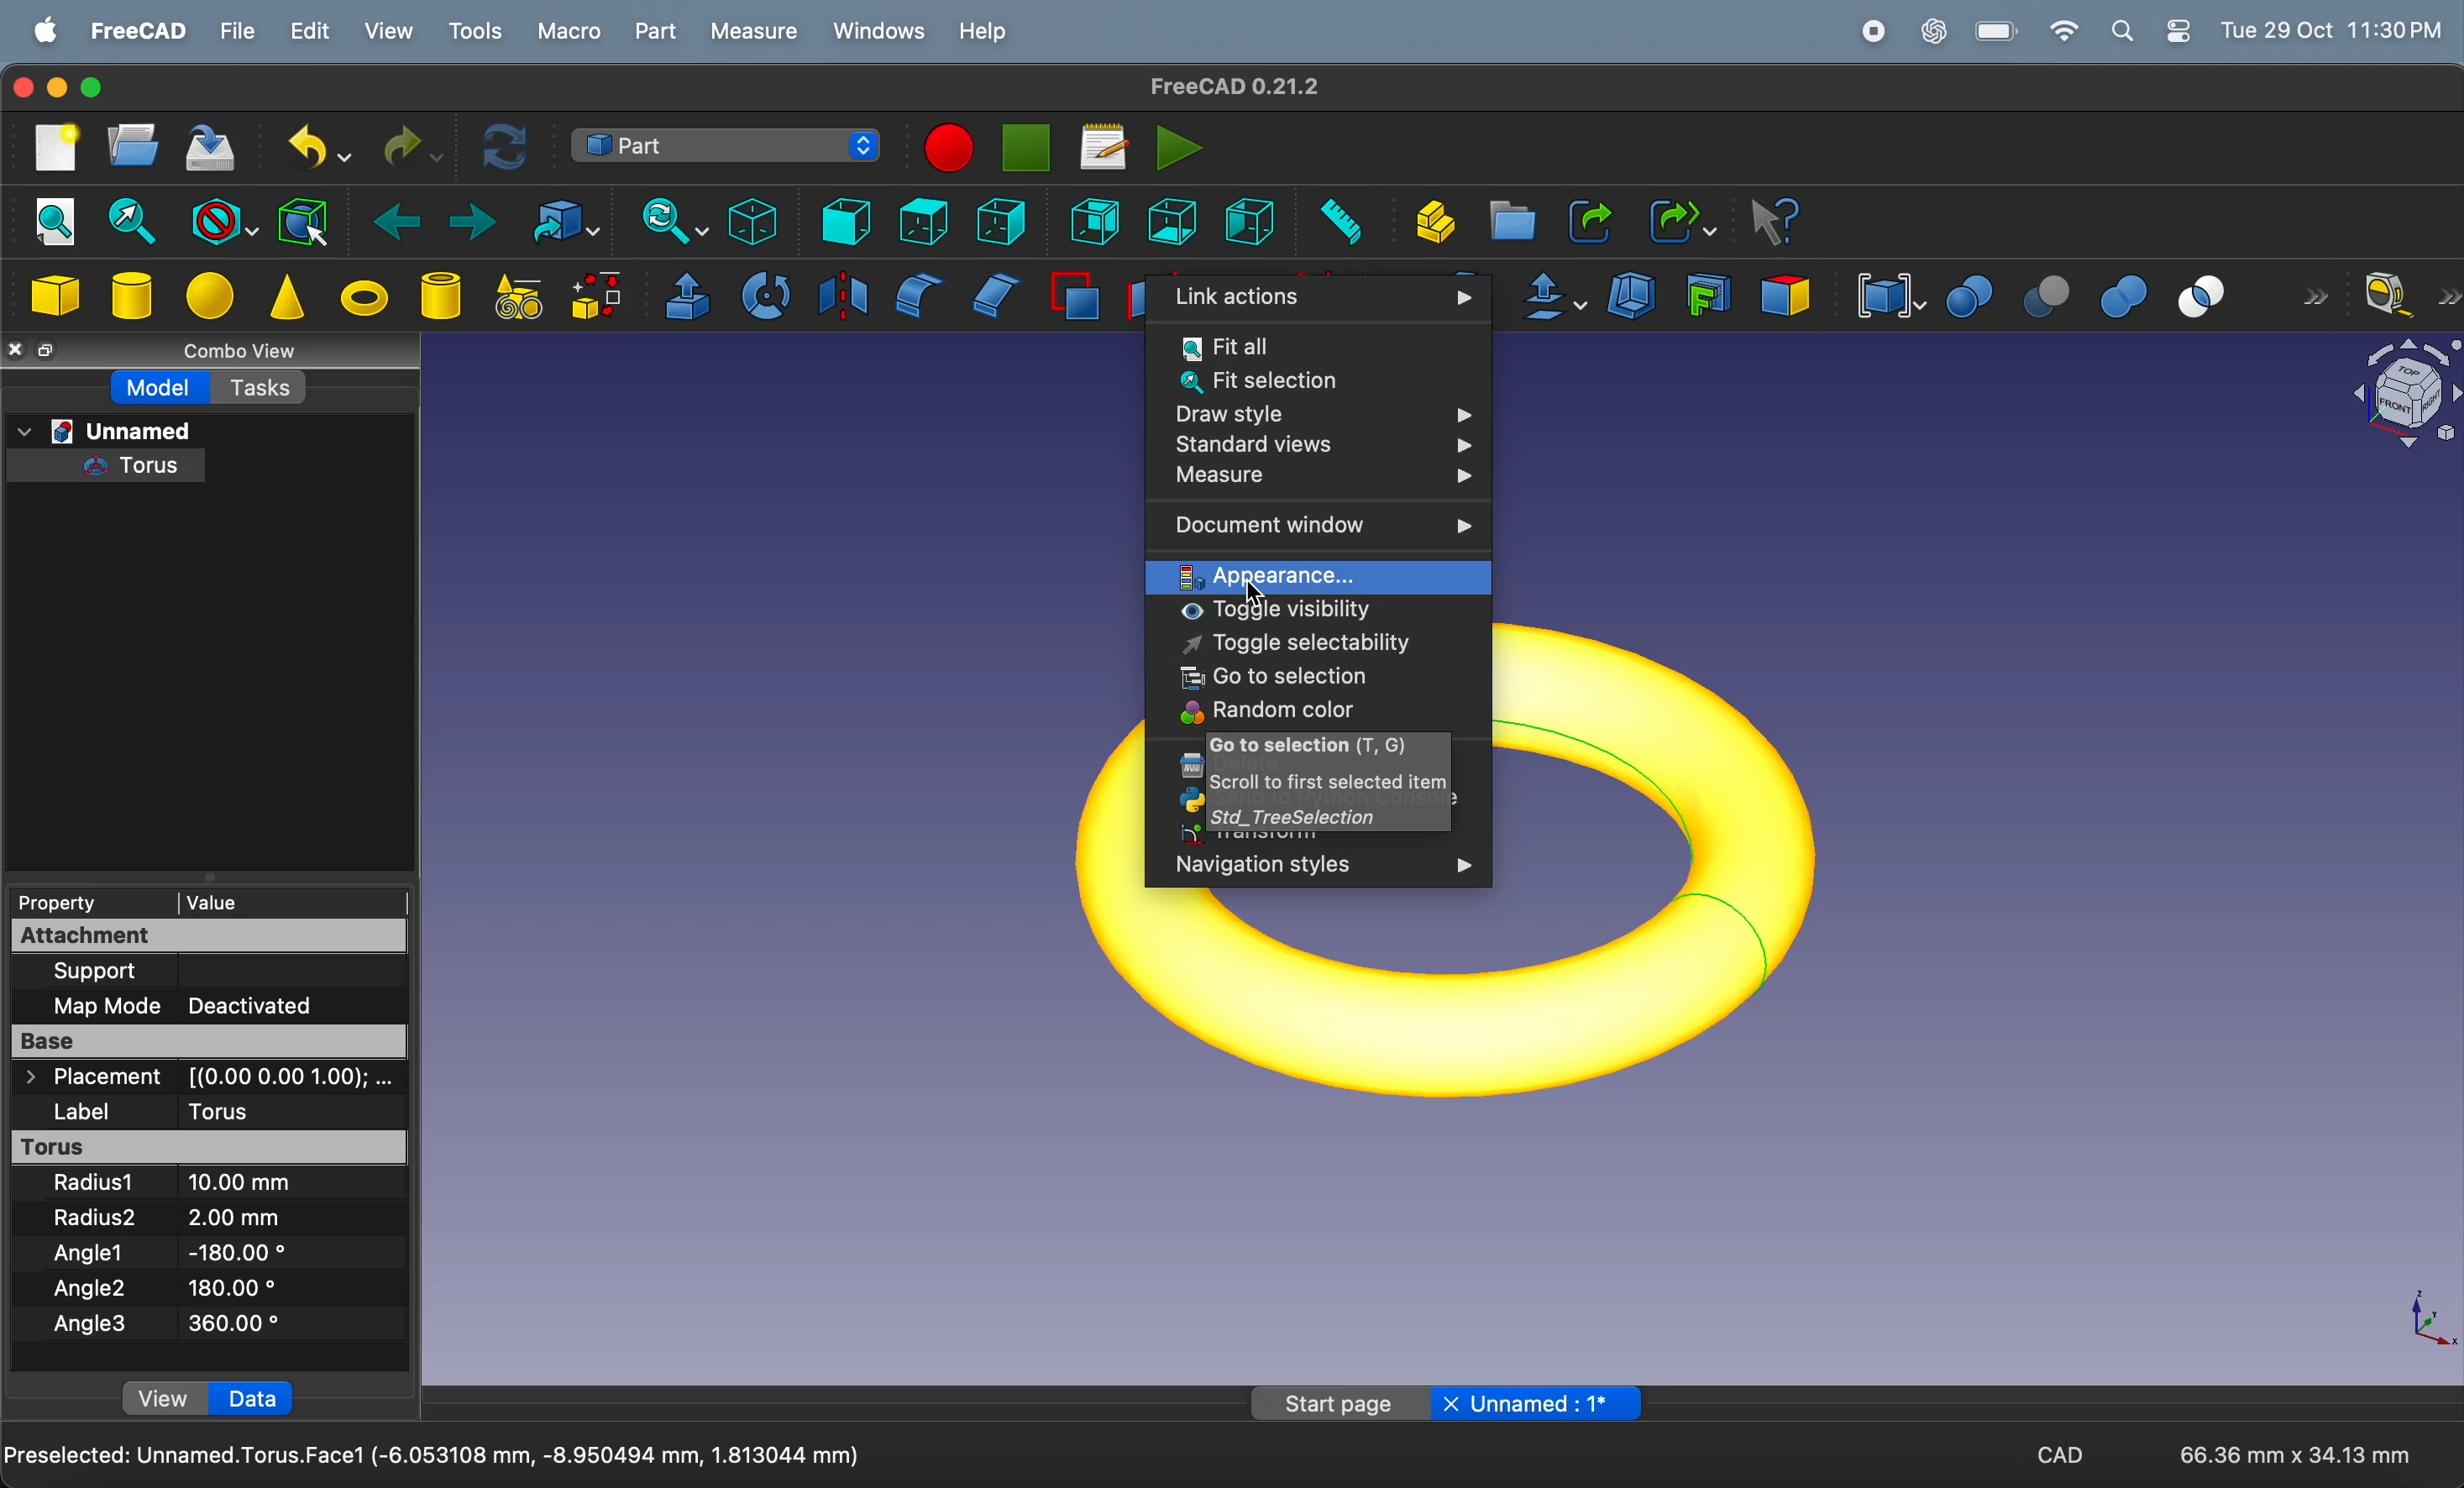 Image resolution: width=2464 pixels, height=1488 pixels. What do you see at coordinates (212, 1041) in the screenshot?
I see `base` at bounding box center [212, 1041].